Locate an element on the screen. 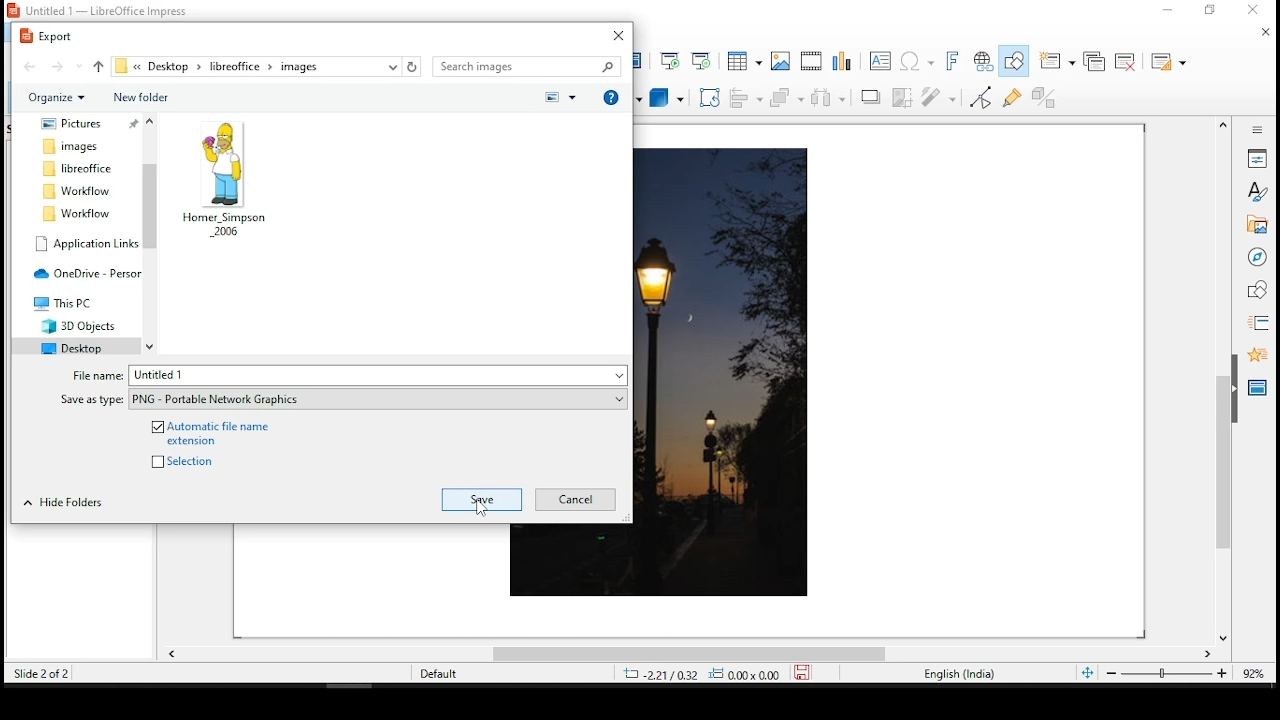 The height and width of the screenshot is (720, 1280). shadow is located at coordinates (871, 98).